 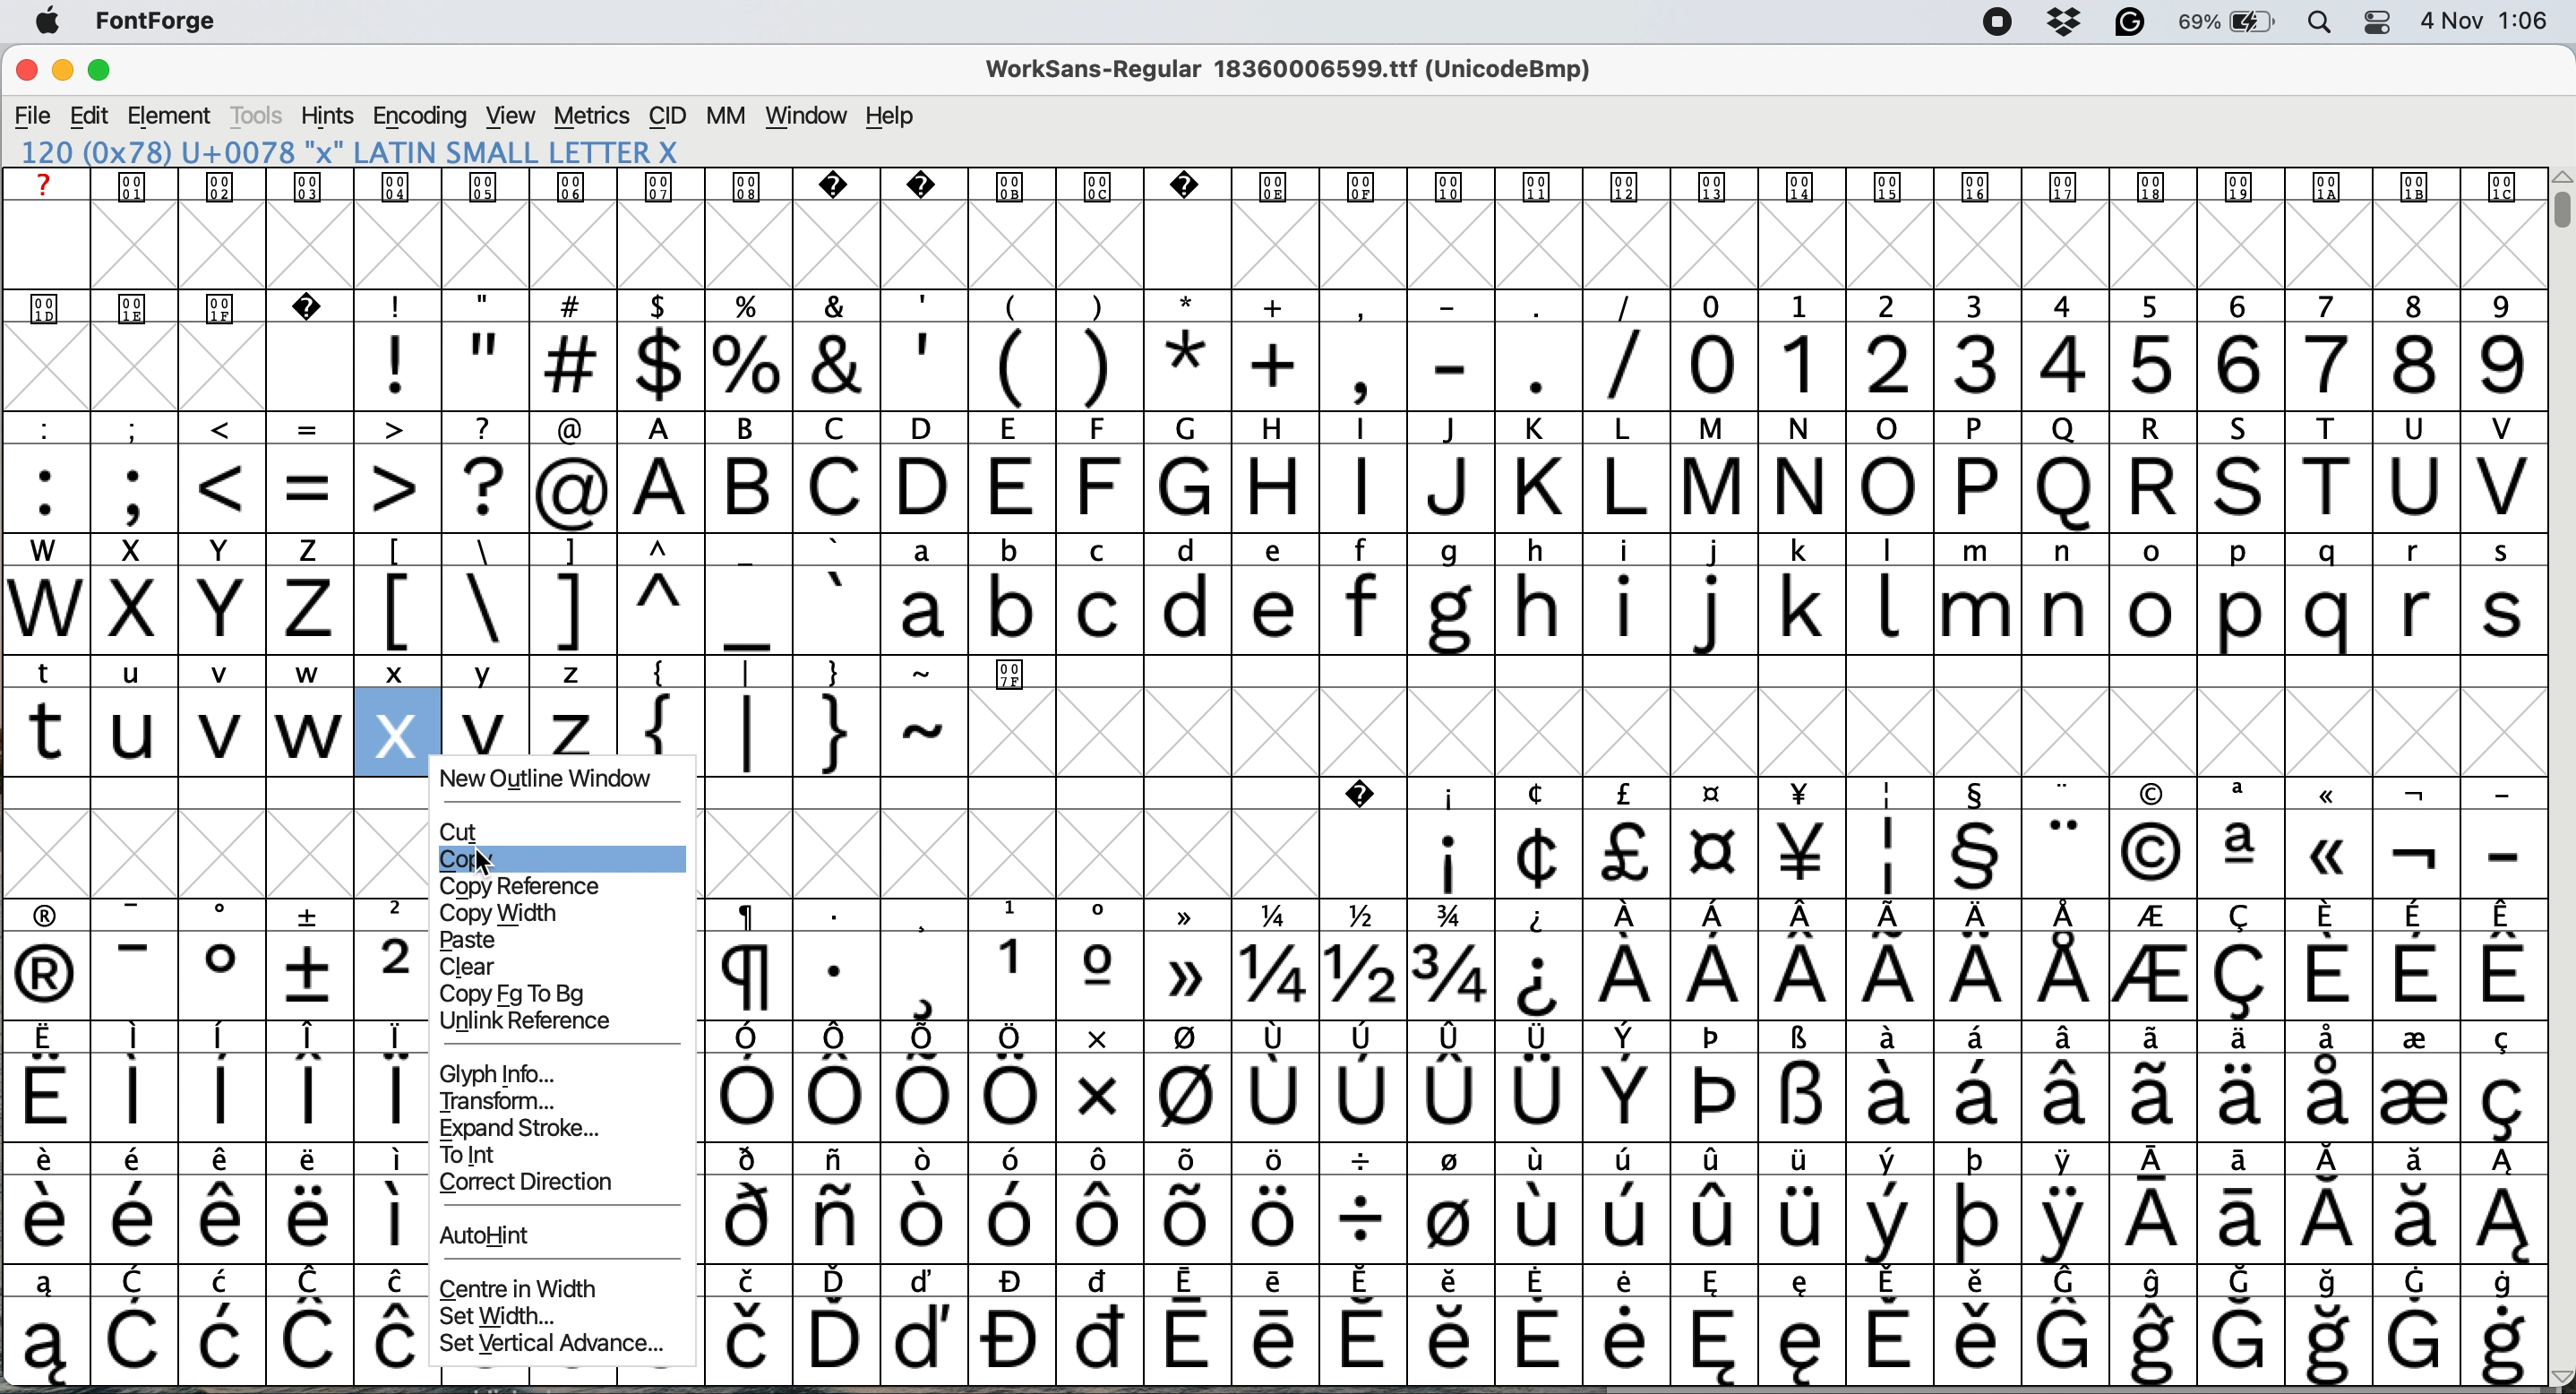 What do you see at coordinates (377, 152) in the screenshot?
I see `120 (0x78) U+0078 "x" LATIN SMALL LETTER X` at bounding box center [377, 152].